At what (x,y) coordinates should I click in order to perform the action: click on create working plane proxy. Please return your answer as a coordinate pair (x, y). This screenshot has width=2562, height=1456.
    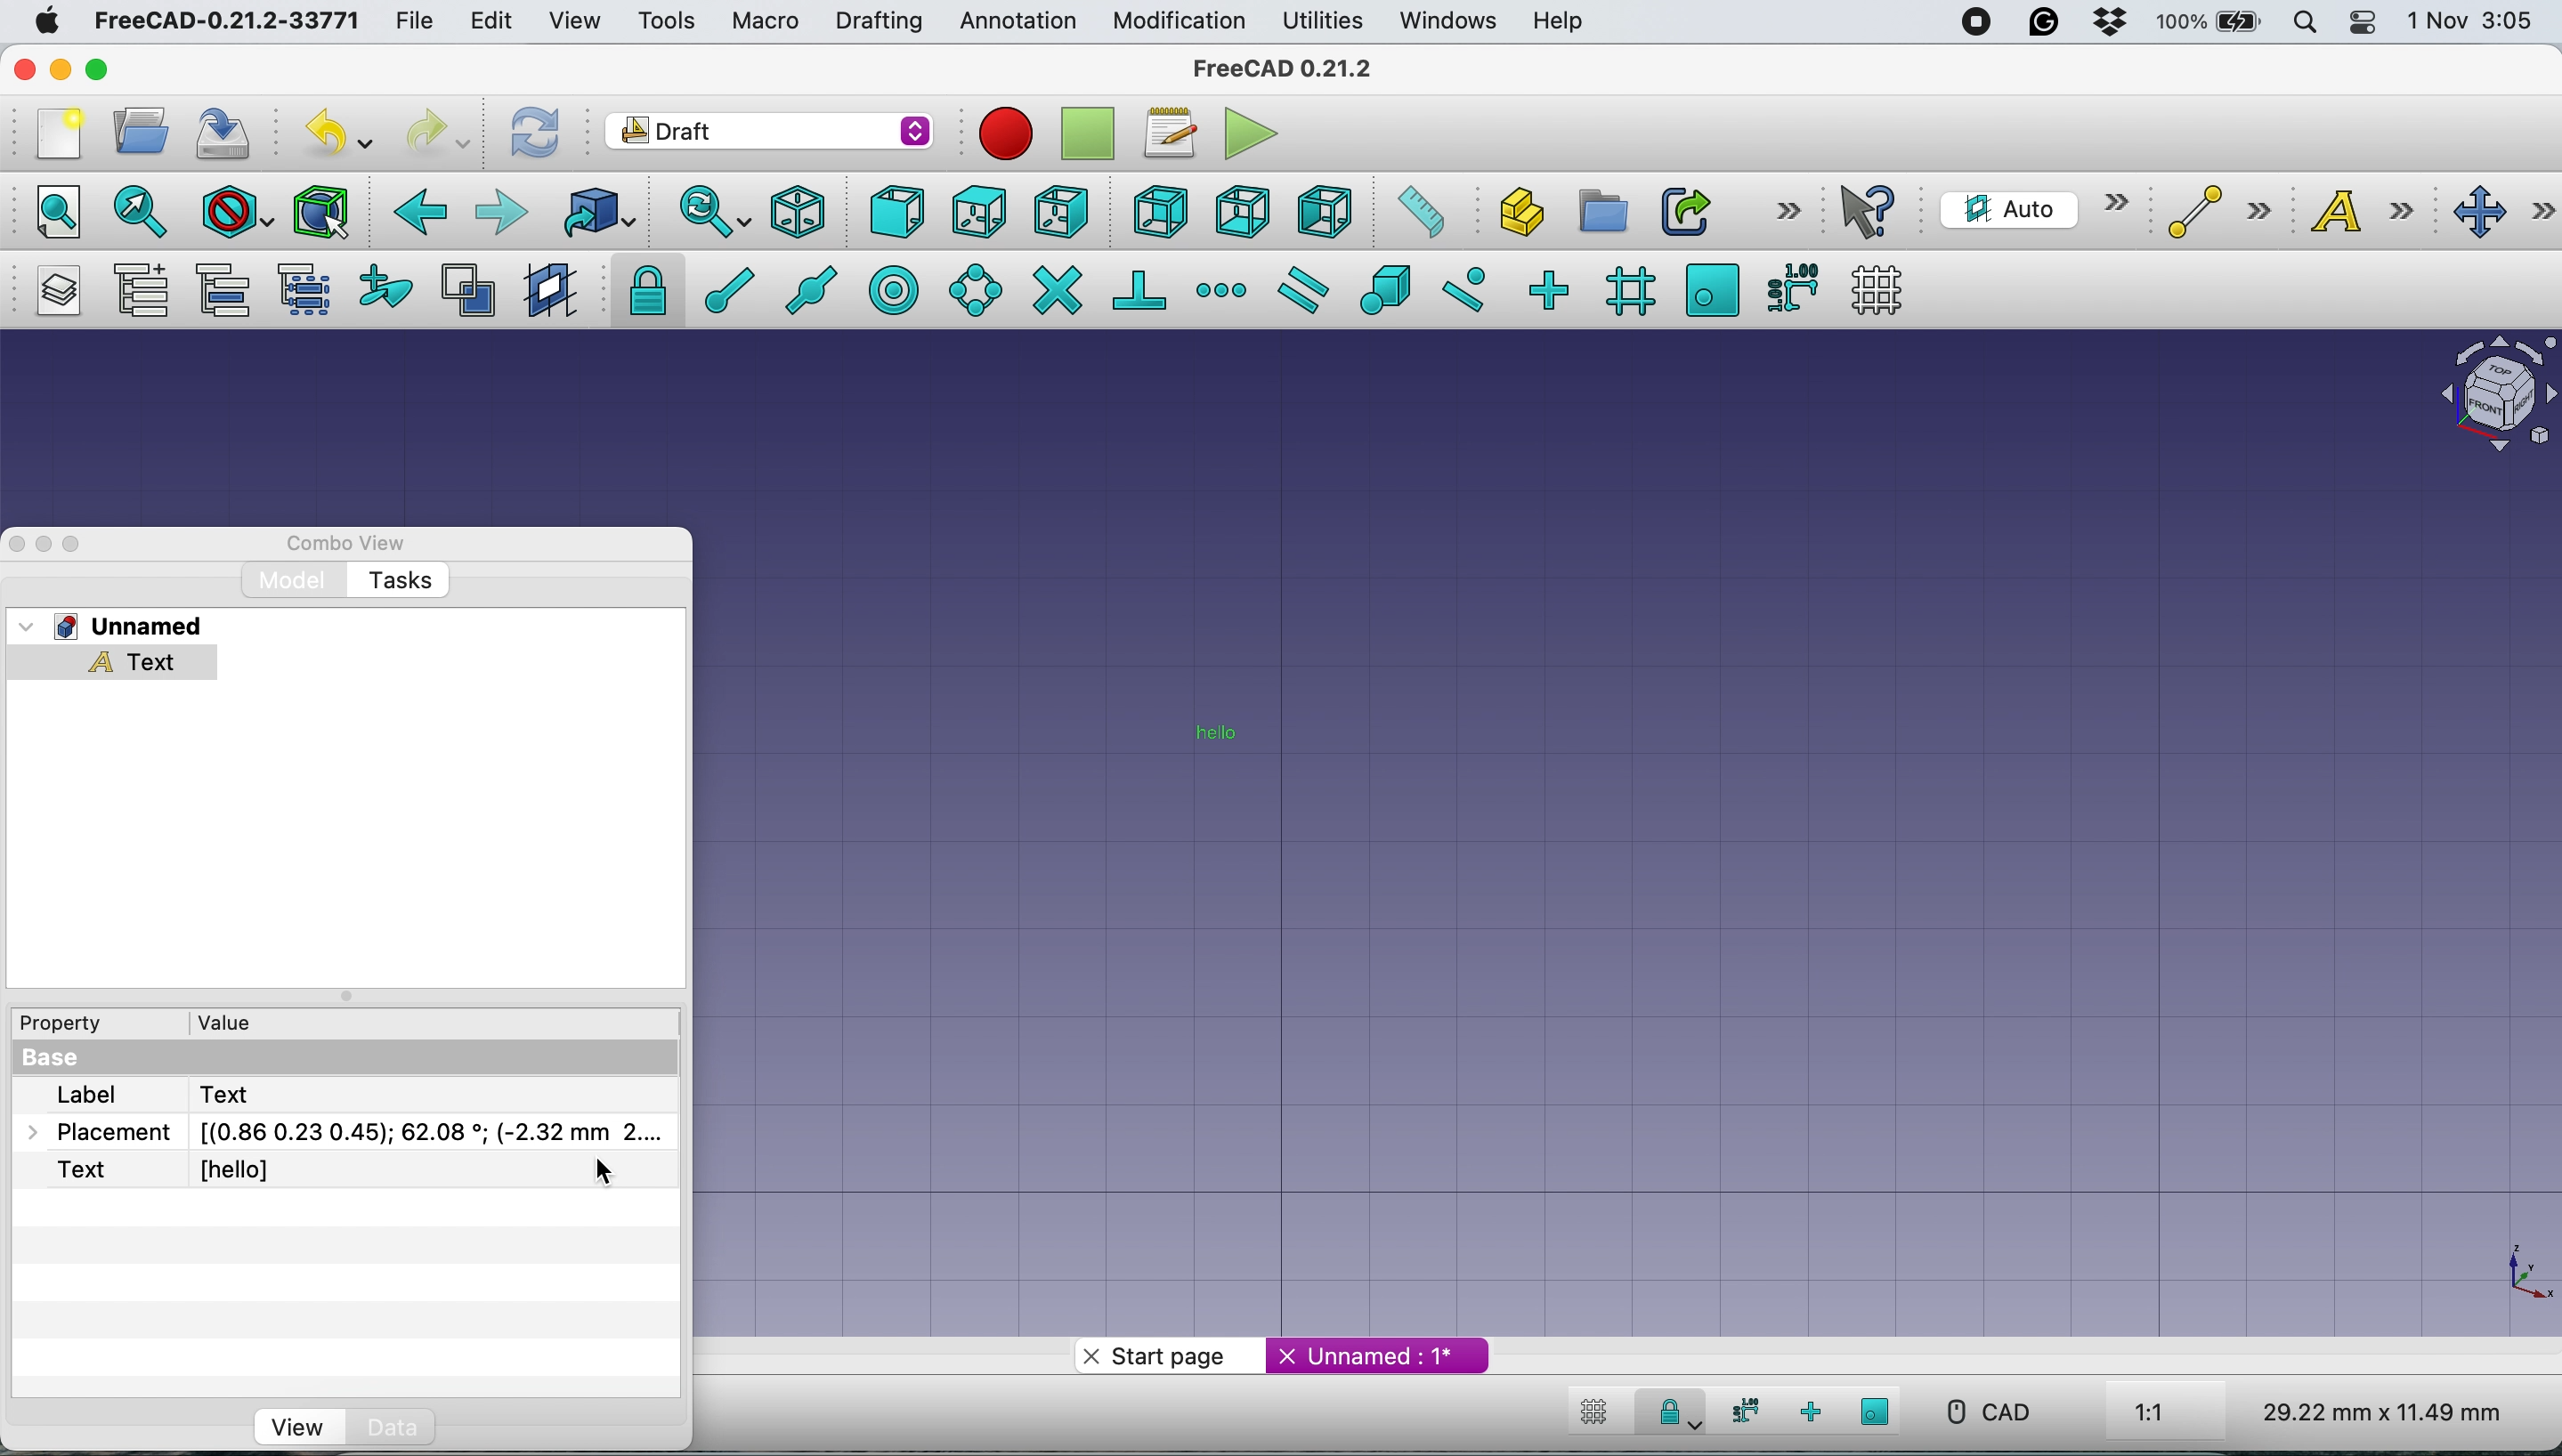
    Looking at the image, I should click on (550, 292).